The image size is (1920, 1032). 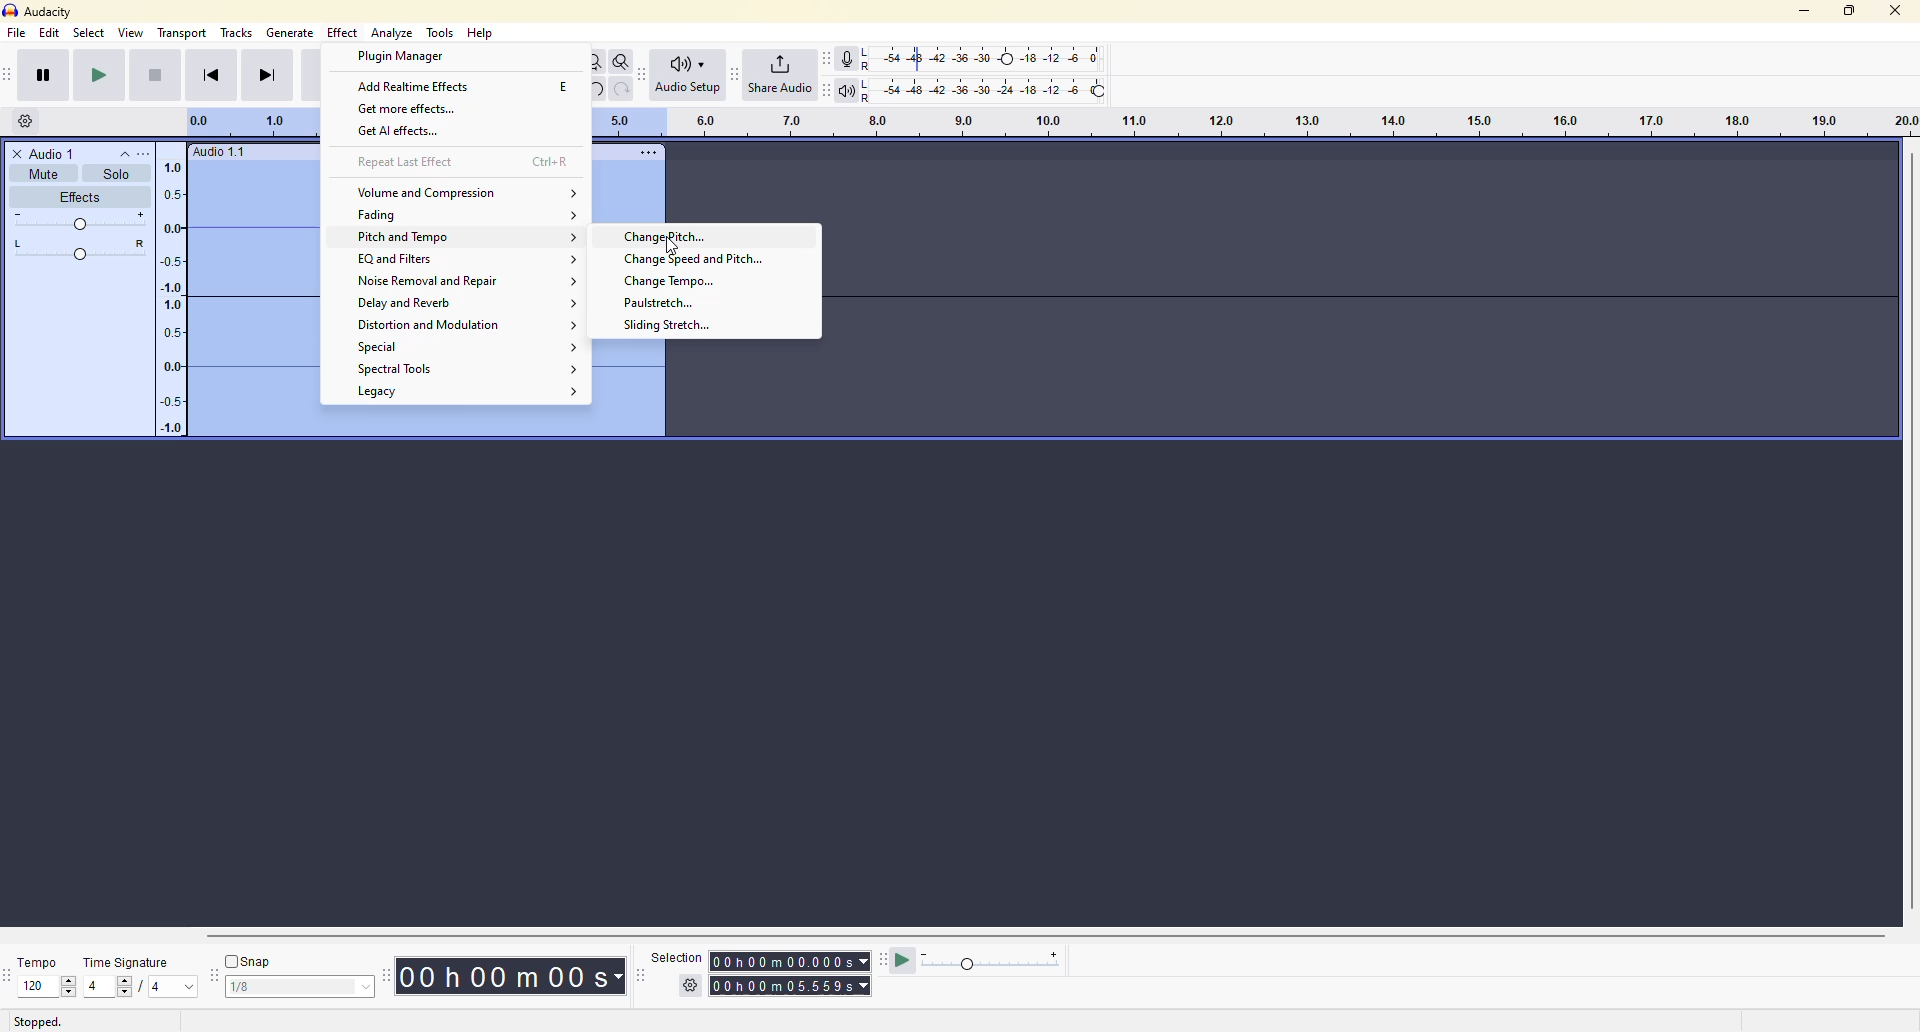 I want to click on audio, so click(x=220, y=152).